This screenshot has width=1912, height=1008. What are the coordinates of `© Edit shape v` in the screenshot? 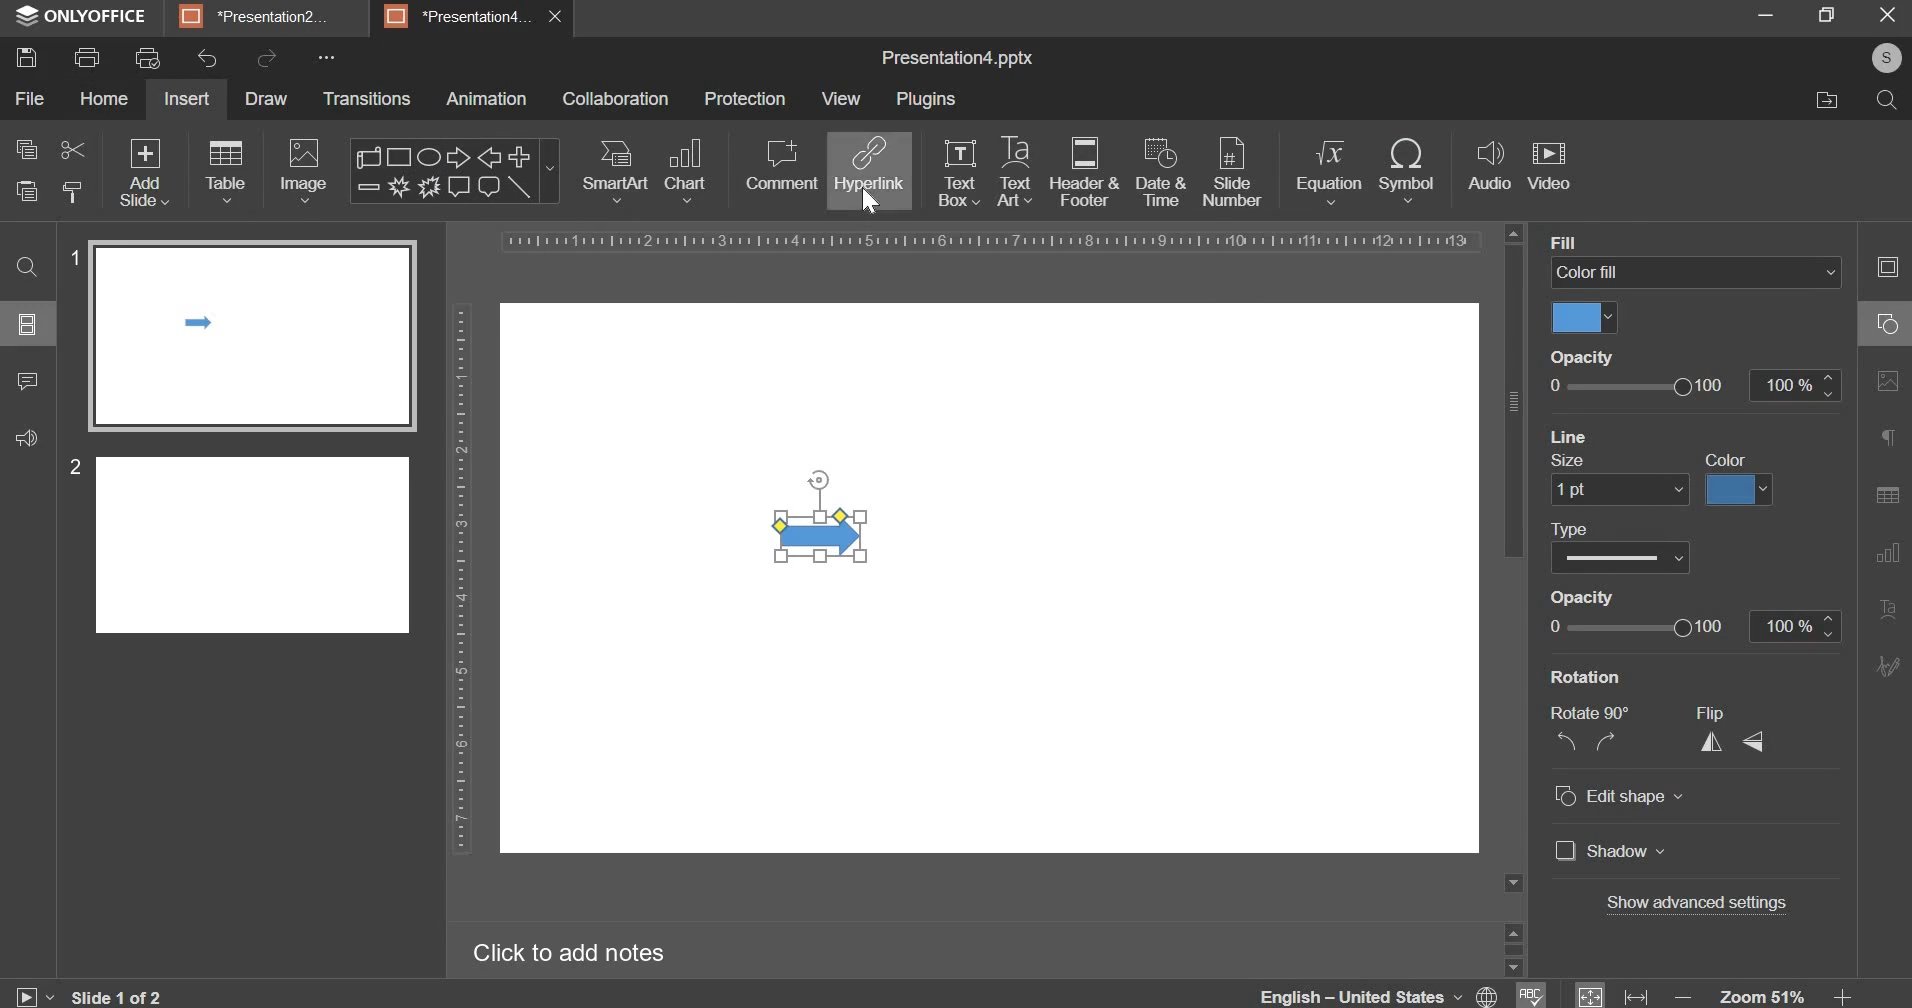 It's located at (1622, 800).